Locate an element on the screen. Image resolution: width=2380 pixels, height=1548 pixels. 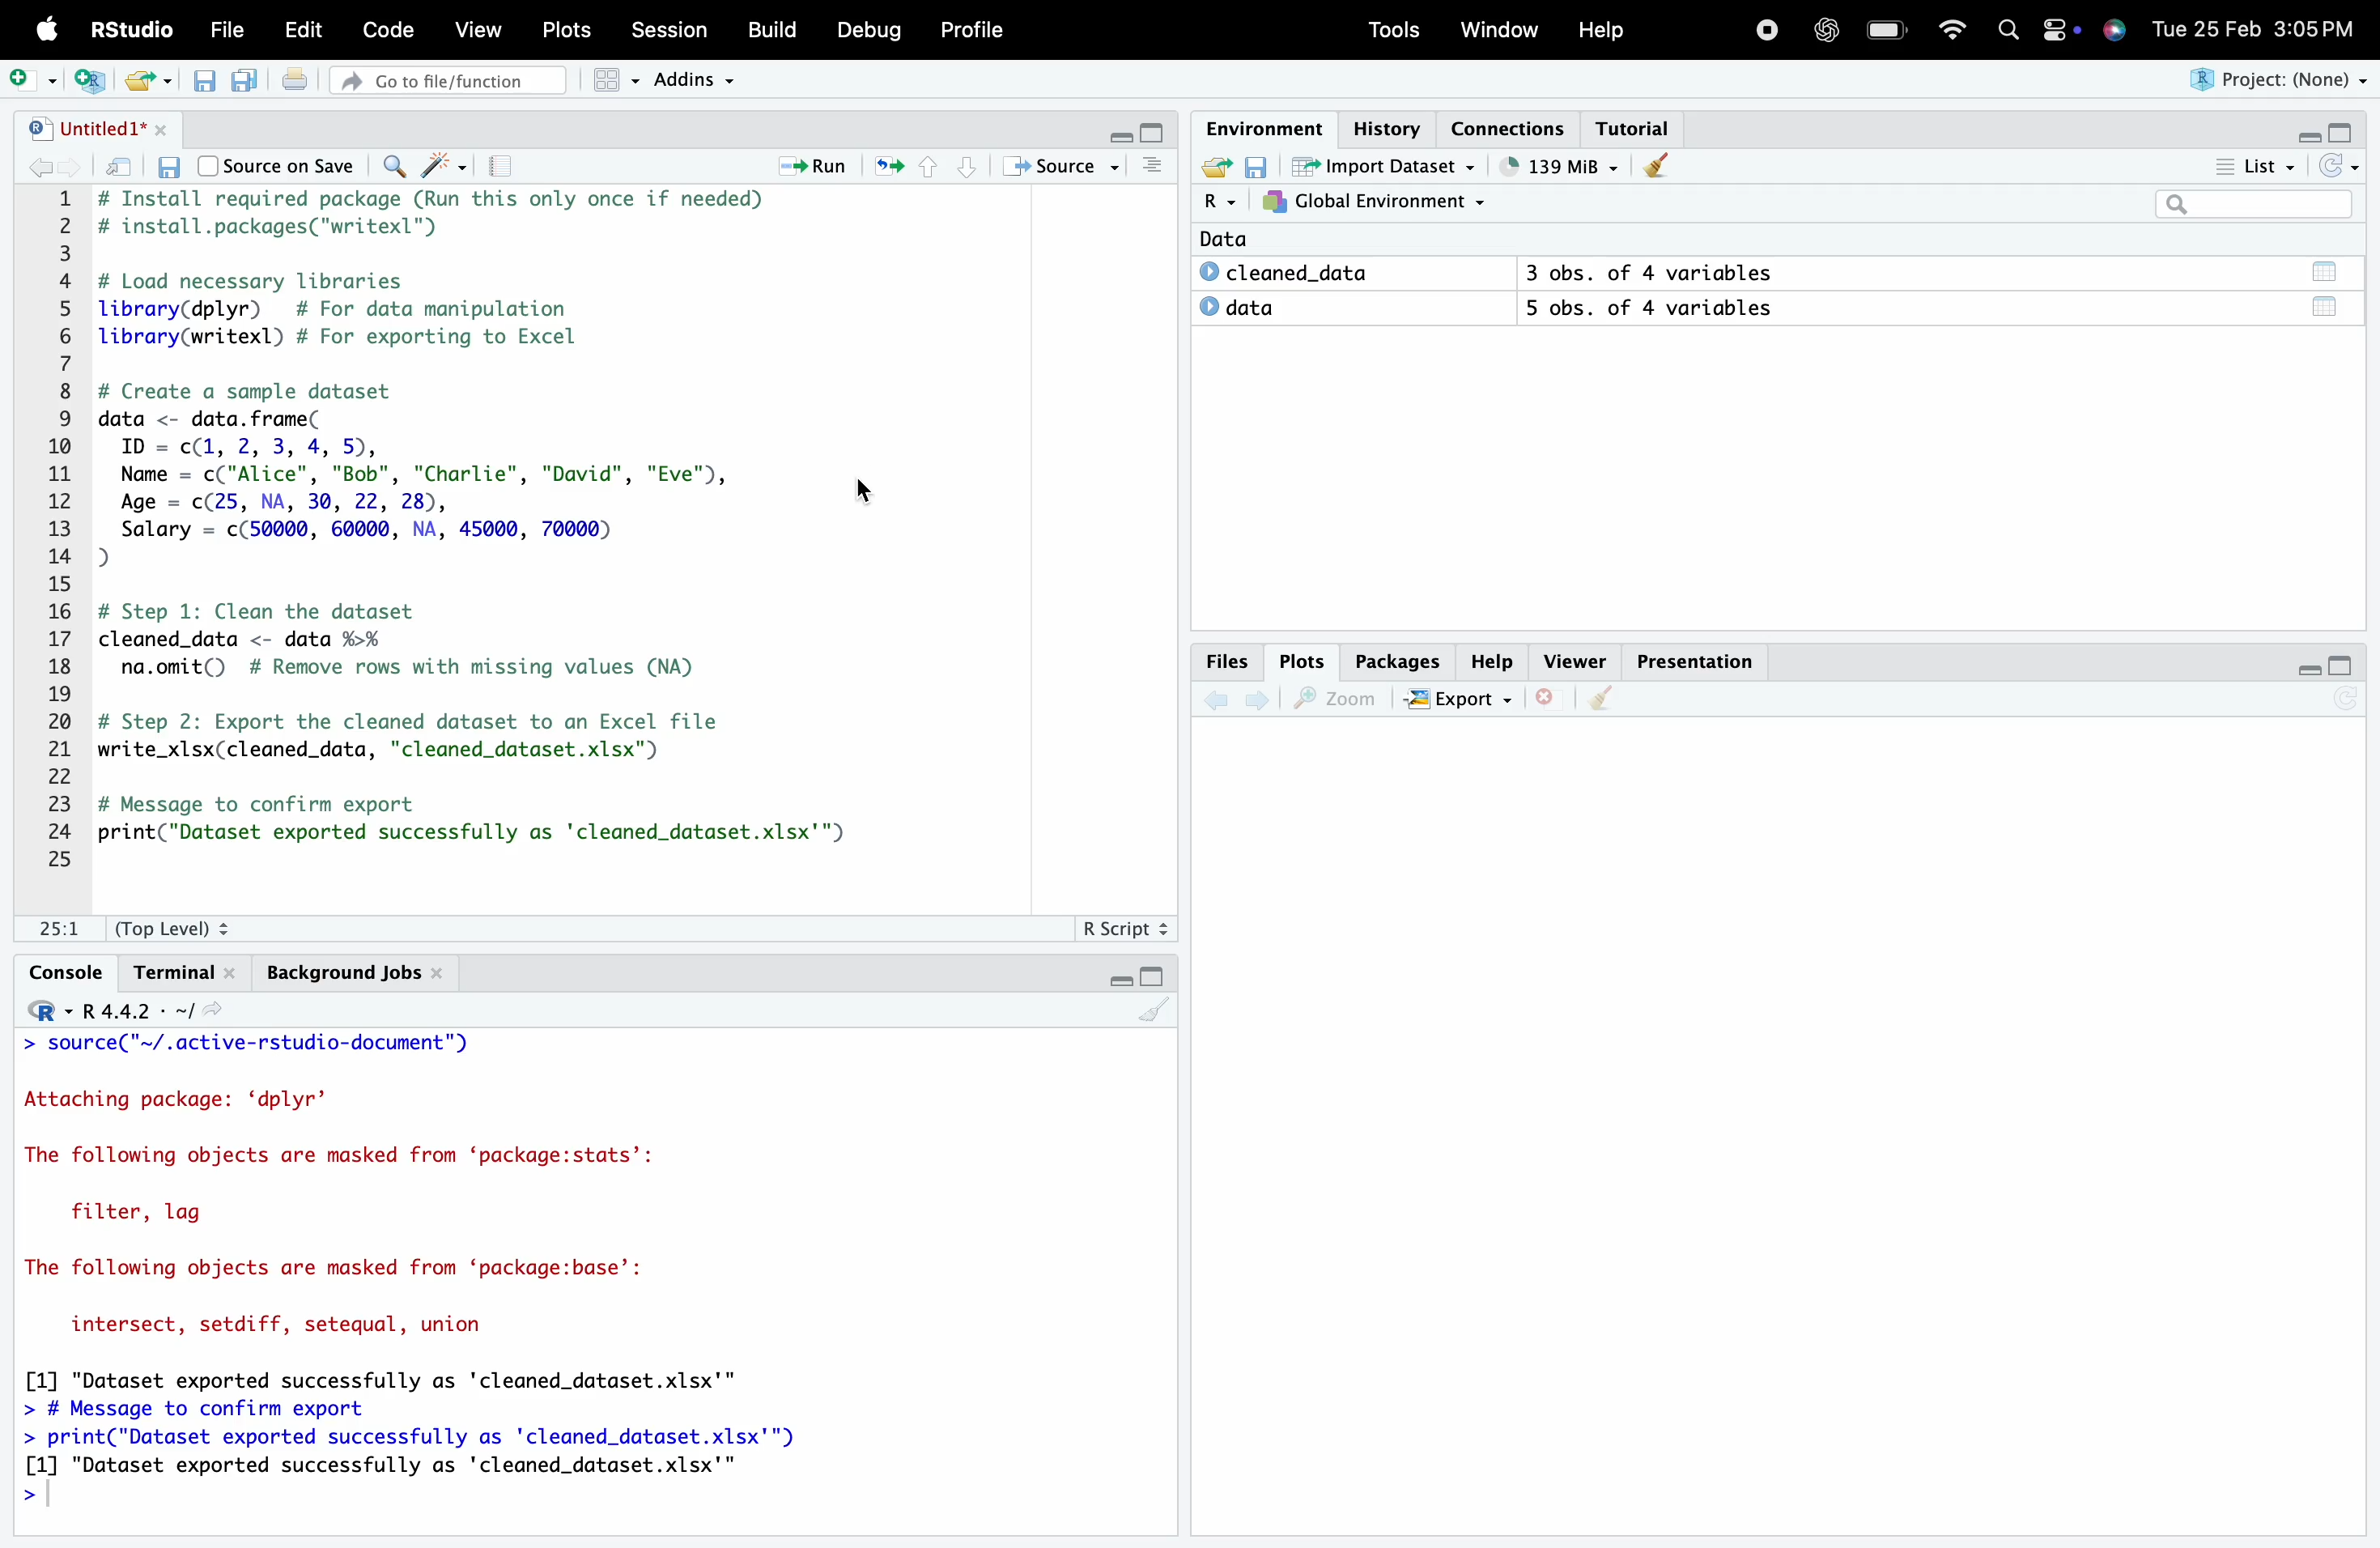
View the current working directory is located at coordinates (217, 1008).